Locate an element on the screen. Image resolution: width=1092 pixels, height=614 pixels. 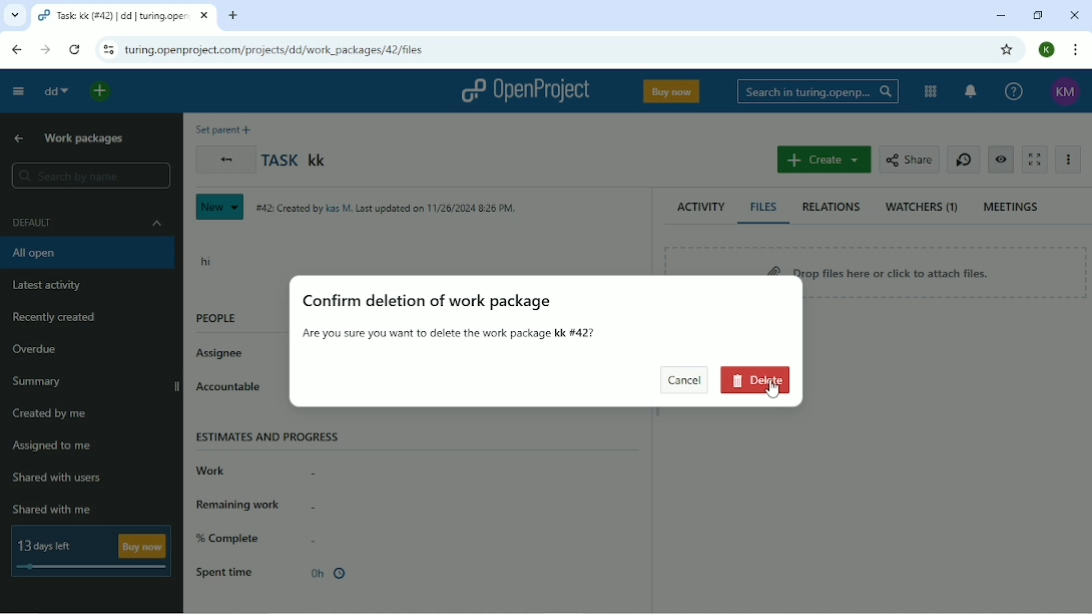
Up is located at coordinates (19, 138).